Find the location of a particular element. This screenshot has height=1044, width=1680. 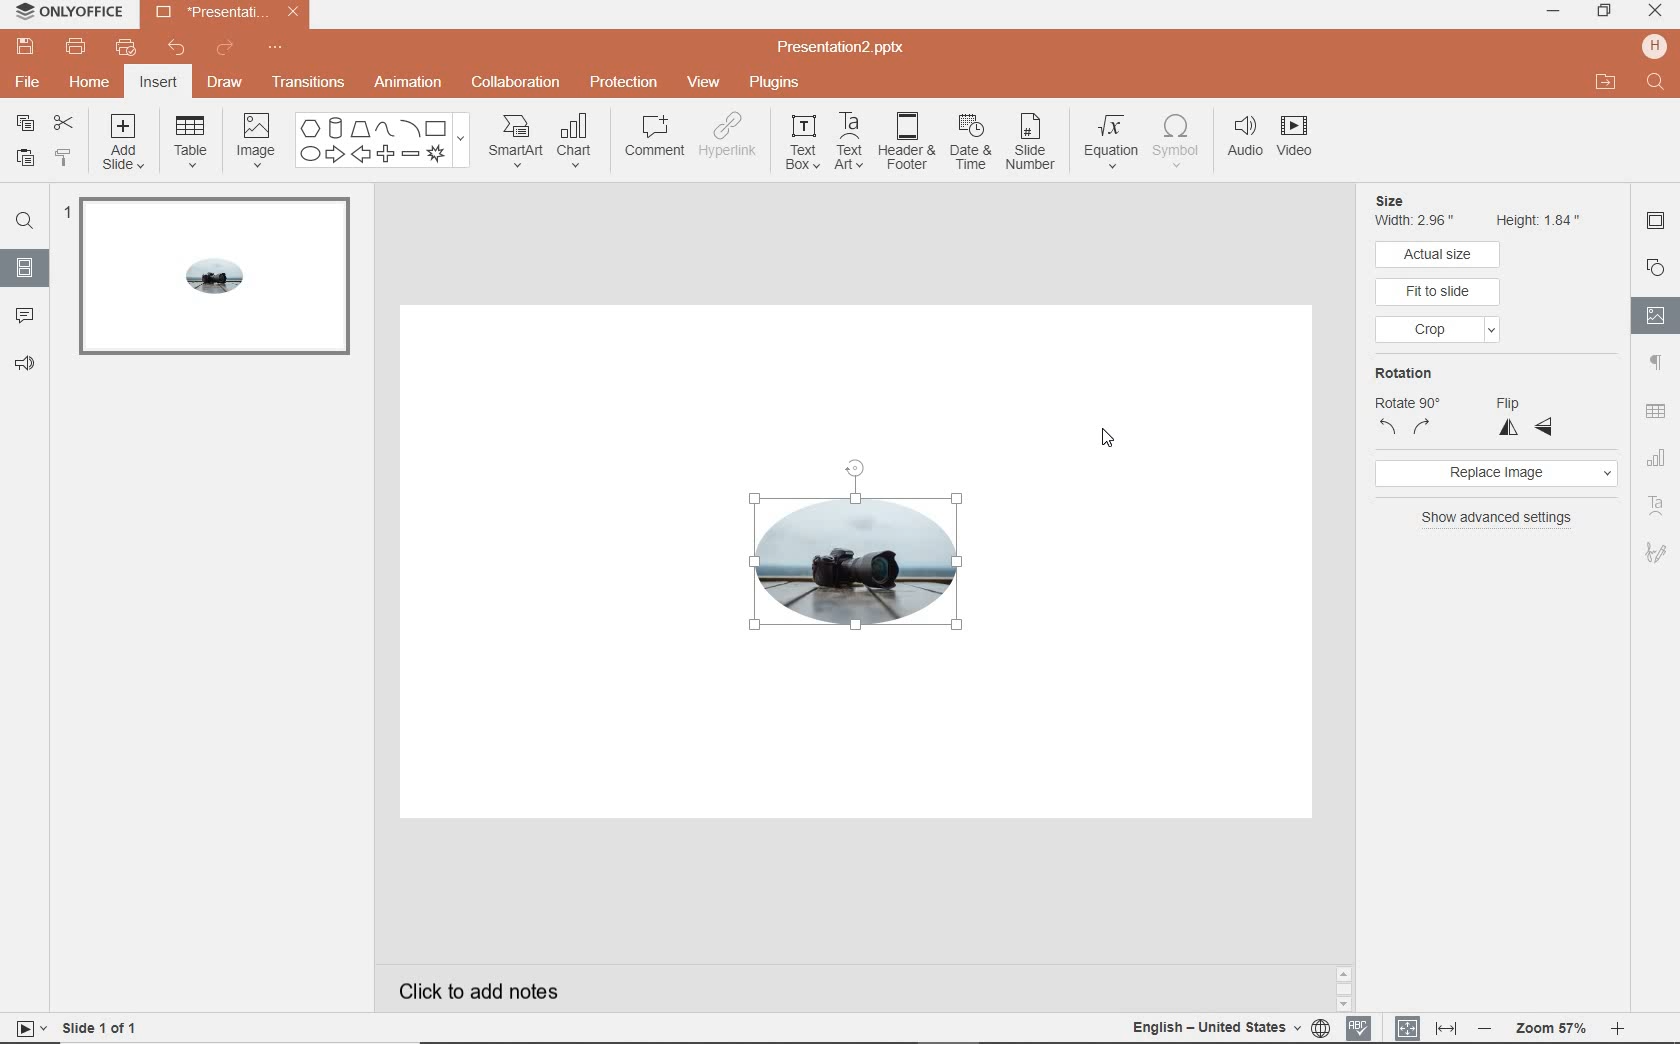

hyperlink is located at coordinates (734, 140).